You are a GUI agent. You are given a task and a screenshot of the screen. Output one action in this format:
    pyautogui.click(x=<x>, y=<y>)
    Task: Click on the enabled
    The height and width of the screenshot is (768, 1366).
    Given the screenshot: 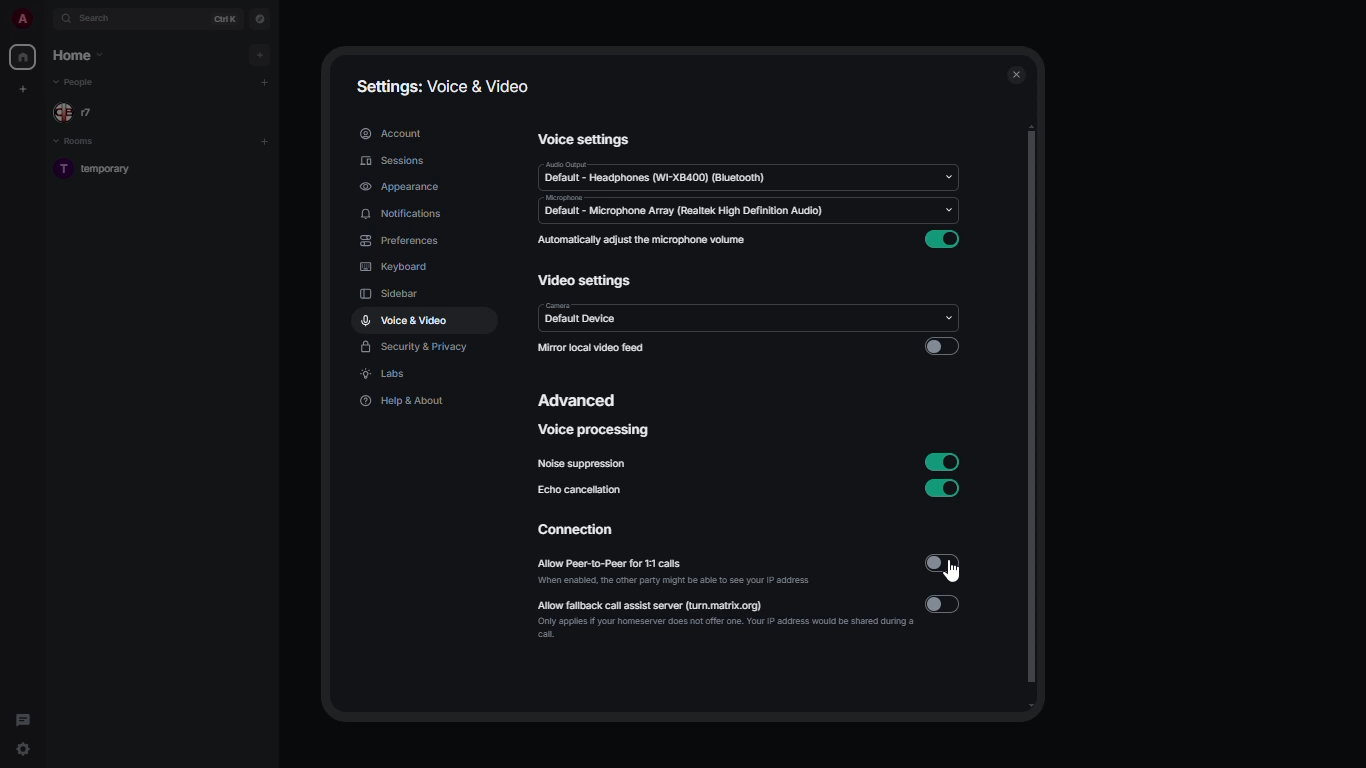 What is the action you would take?
    pyautogui.click(x=947, y=240)
    